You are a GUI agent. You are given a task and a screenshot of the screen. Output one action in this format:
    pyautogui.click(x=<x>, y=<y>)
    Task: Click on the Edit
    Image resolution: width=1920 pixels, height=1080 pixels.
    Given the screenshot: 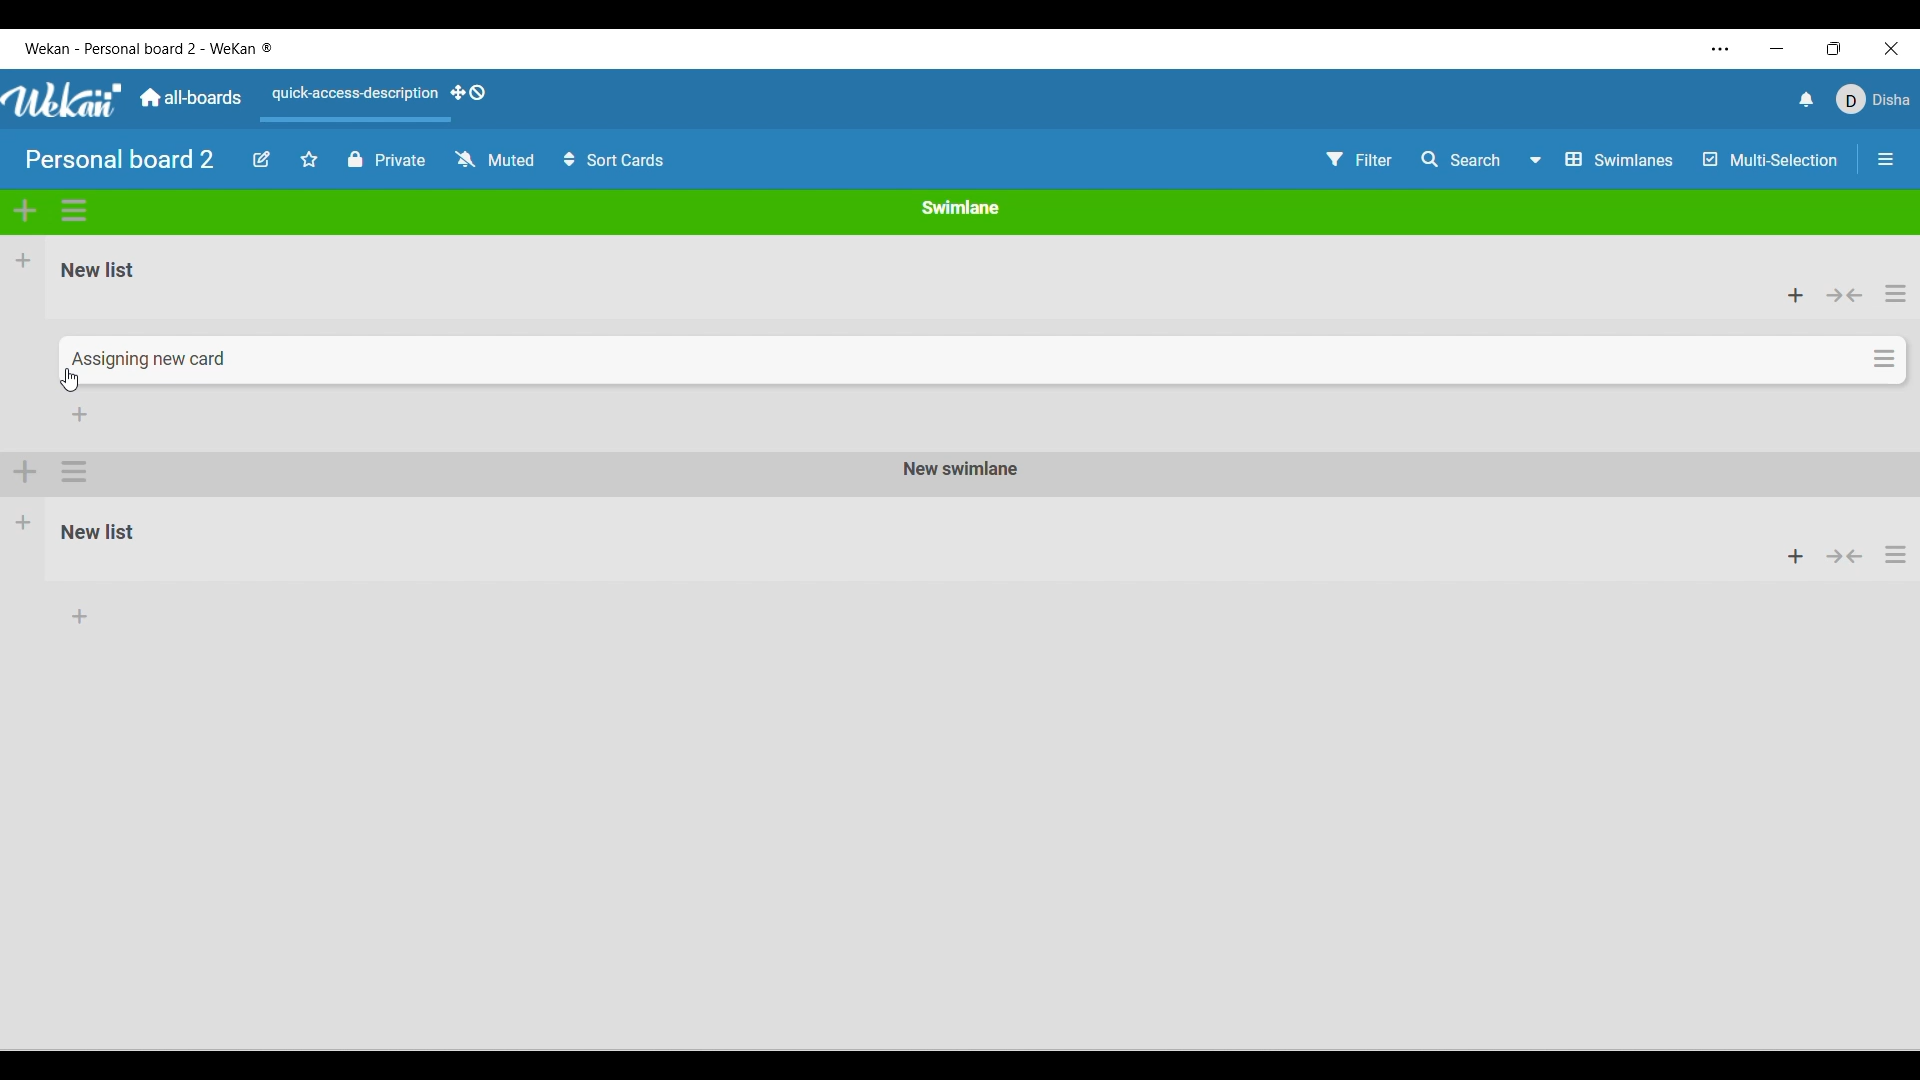 What is the action you would take?
    pyautogui.click(x=262, y=158)
    